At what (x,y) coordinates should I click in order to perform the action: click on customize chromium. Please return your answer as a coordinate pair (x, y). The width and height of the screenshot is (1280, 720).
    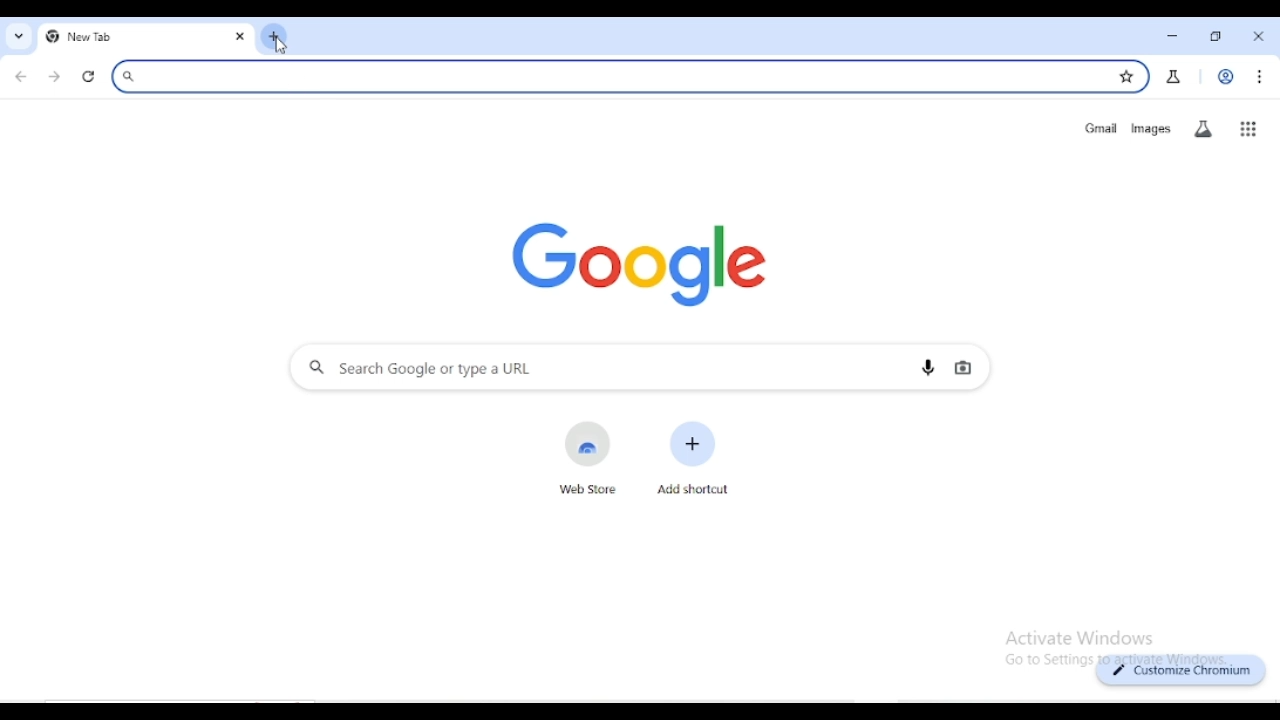
    Looking at the image, I should click on (1182, 671).